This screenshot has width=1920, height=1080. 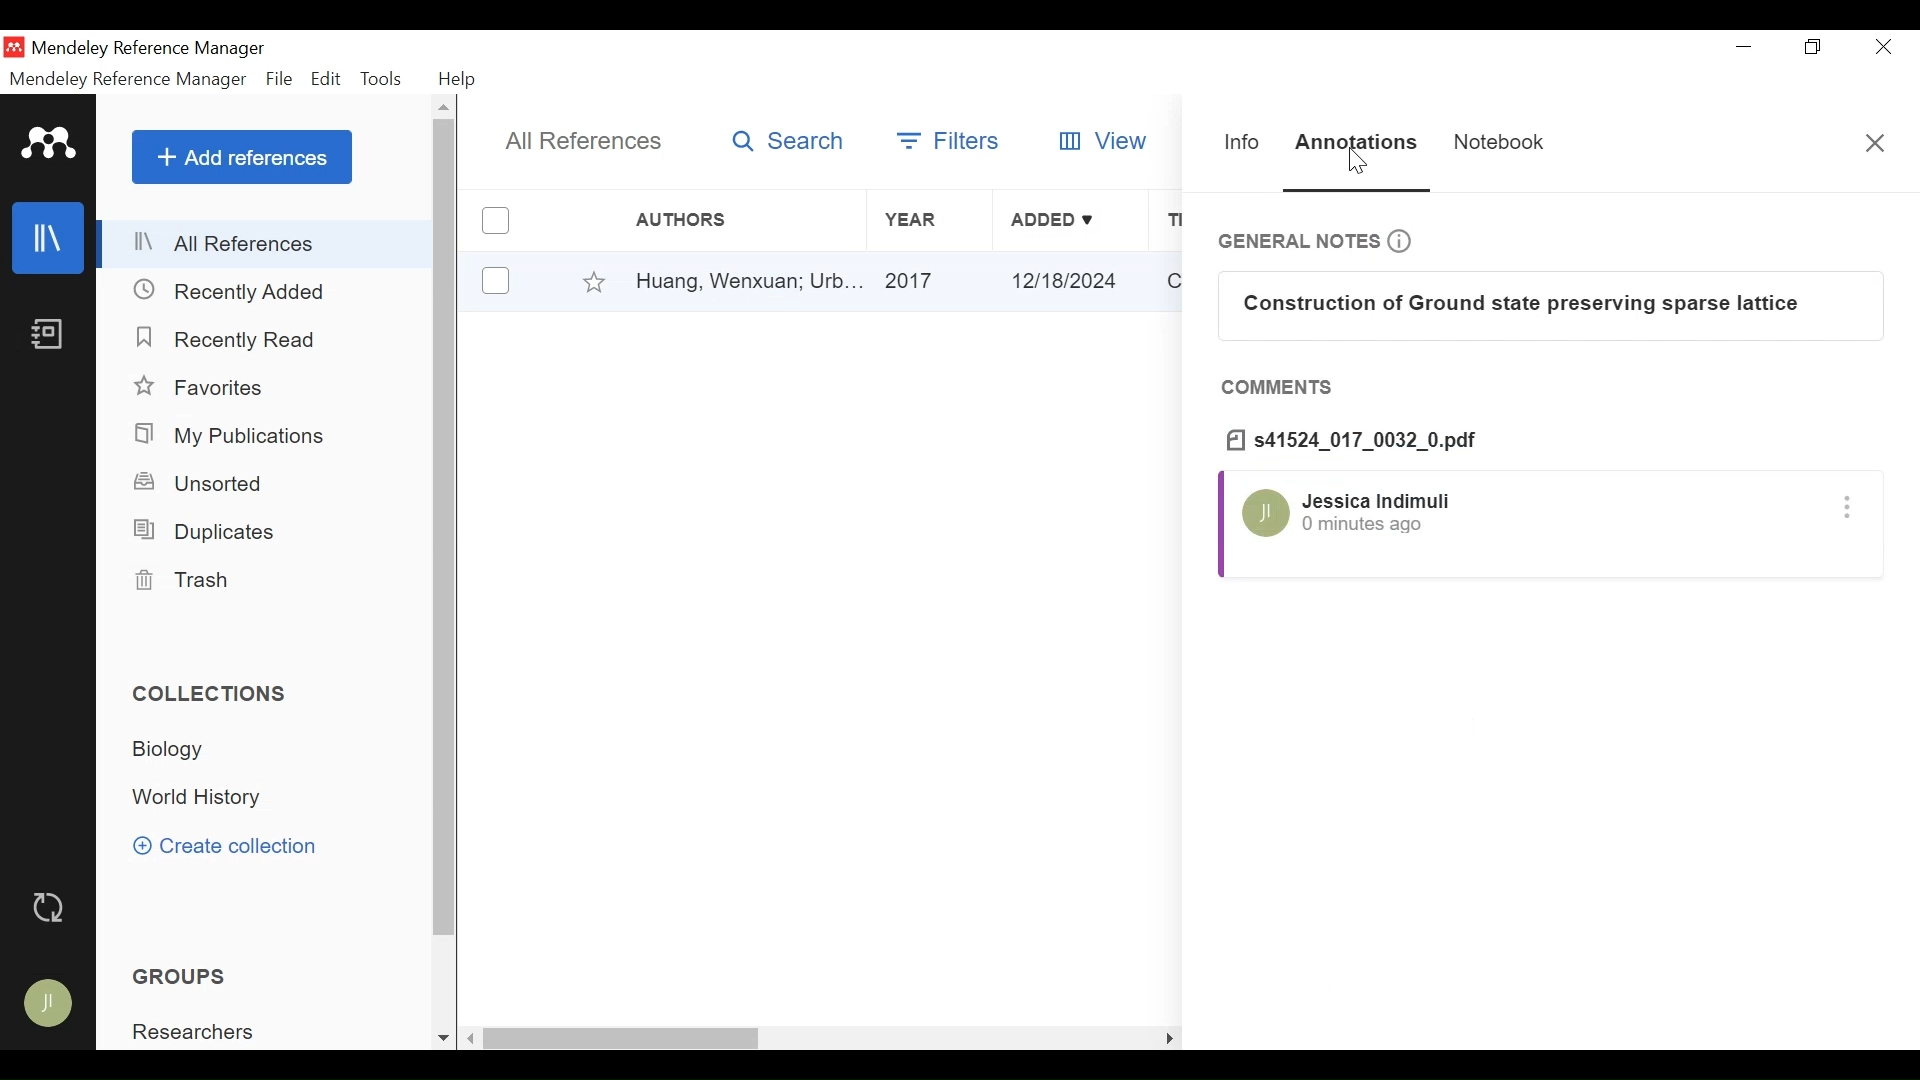 What do you see at coordinates (185, 582) in the screenshot?
I see `Trash` at bounding box center [185, 582].